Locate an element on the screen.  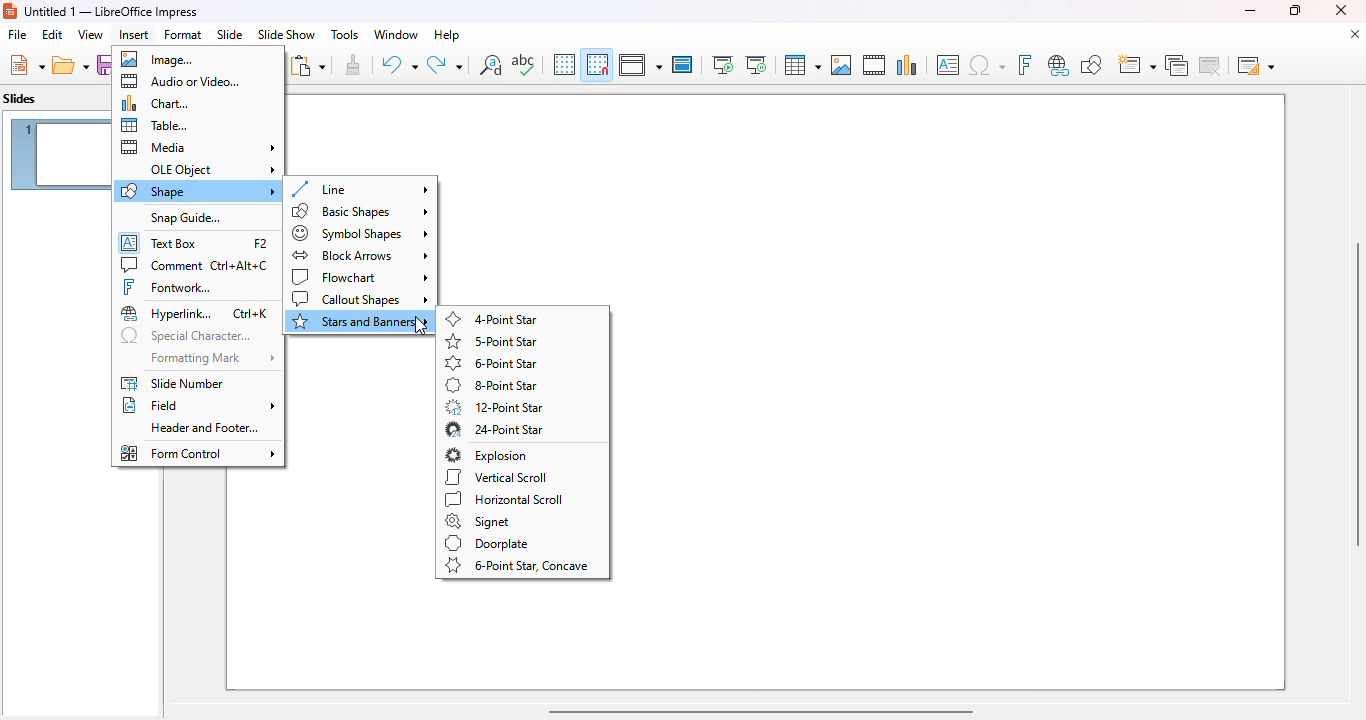
header and footer is located at coordinates (204, 428).